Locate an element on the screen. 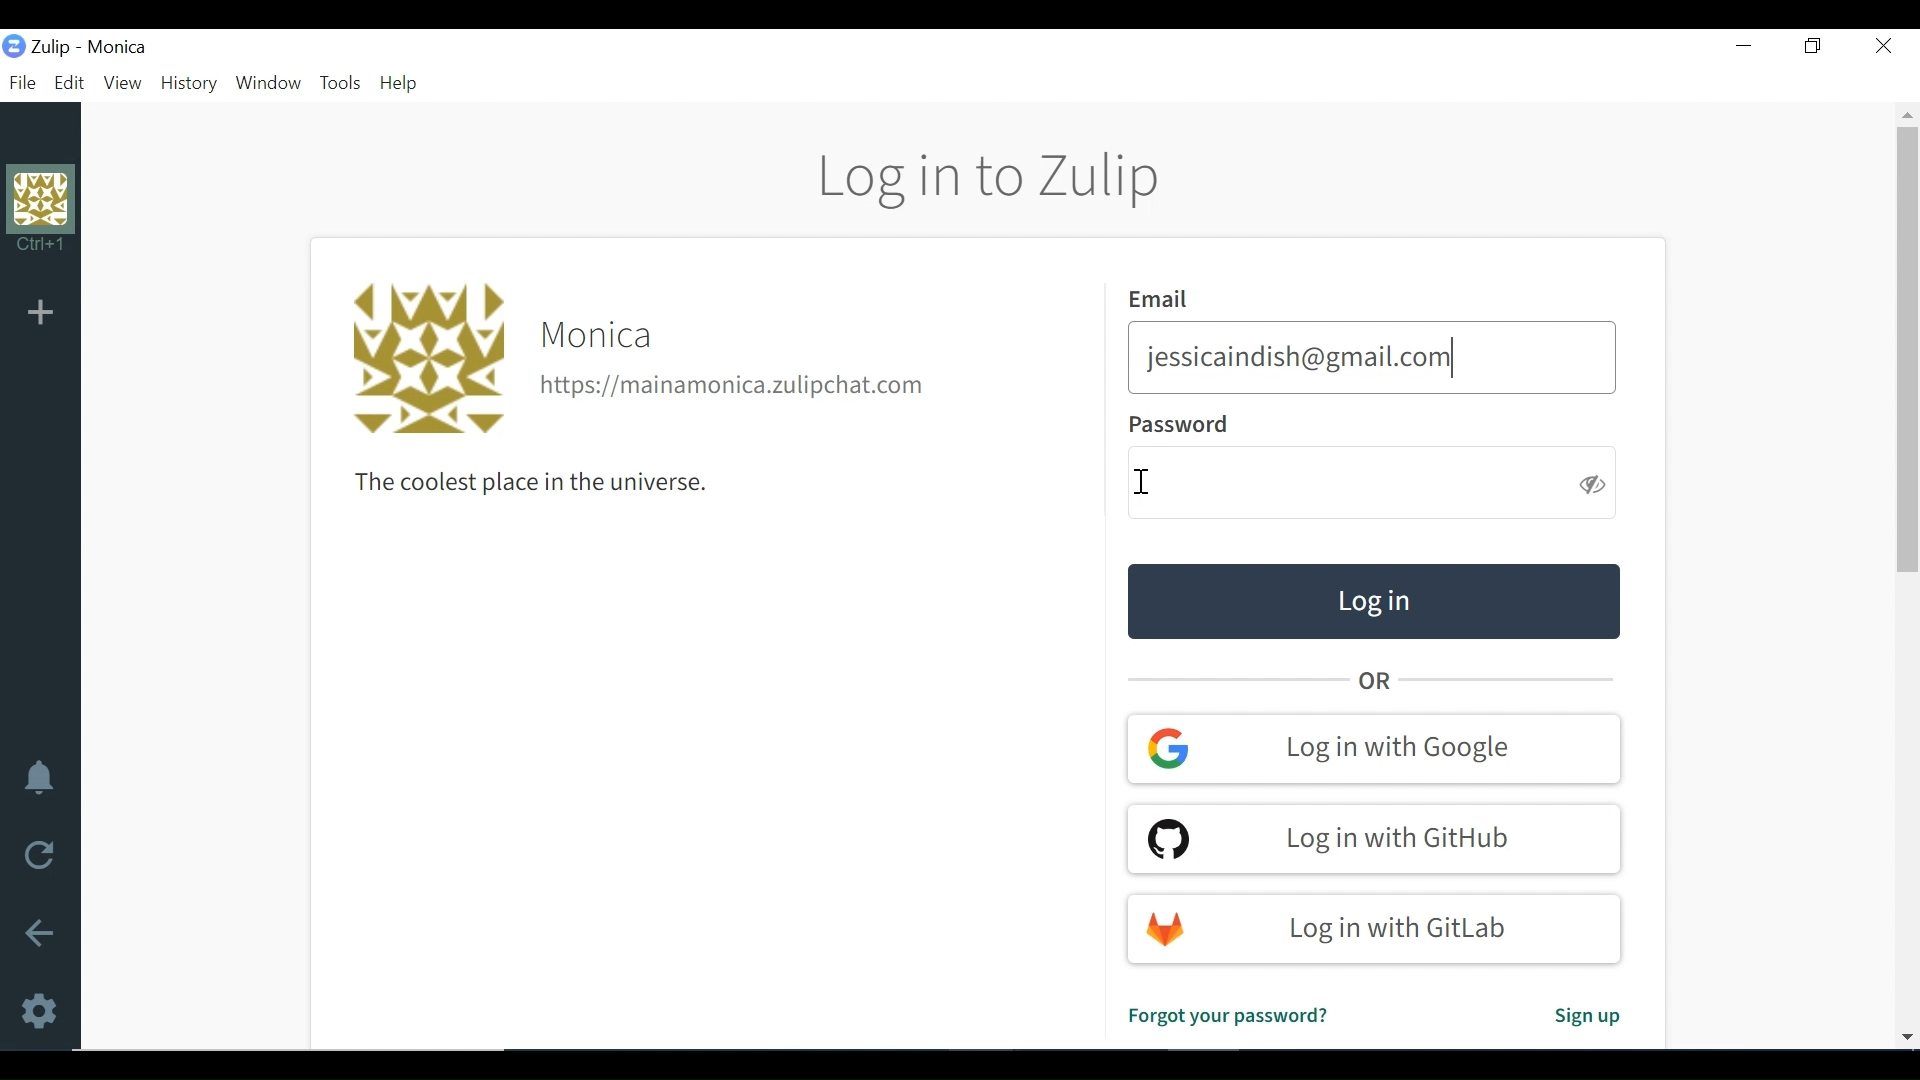  Edit is located at coordinates (71, 83).